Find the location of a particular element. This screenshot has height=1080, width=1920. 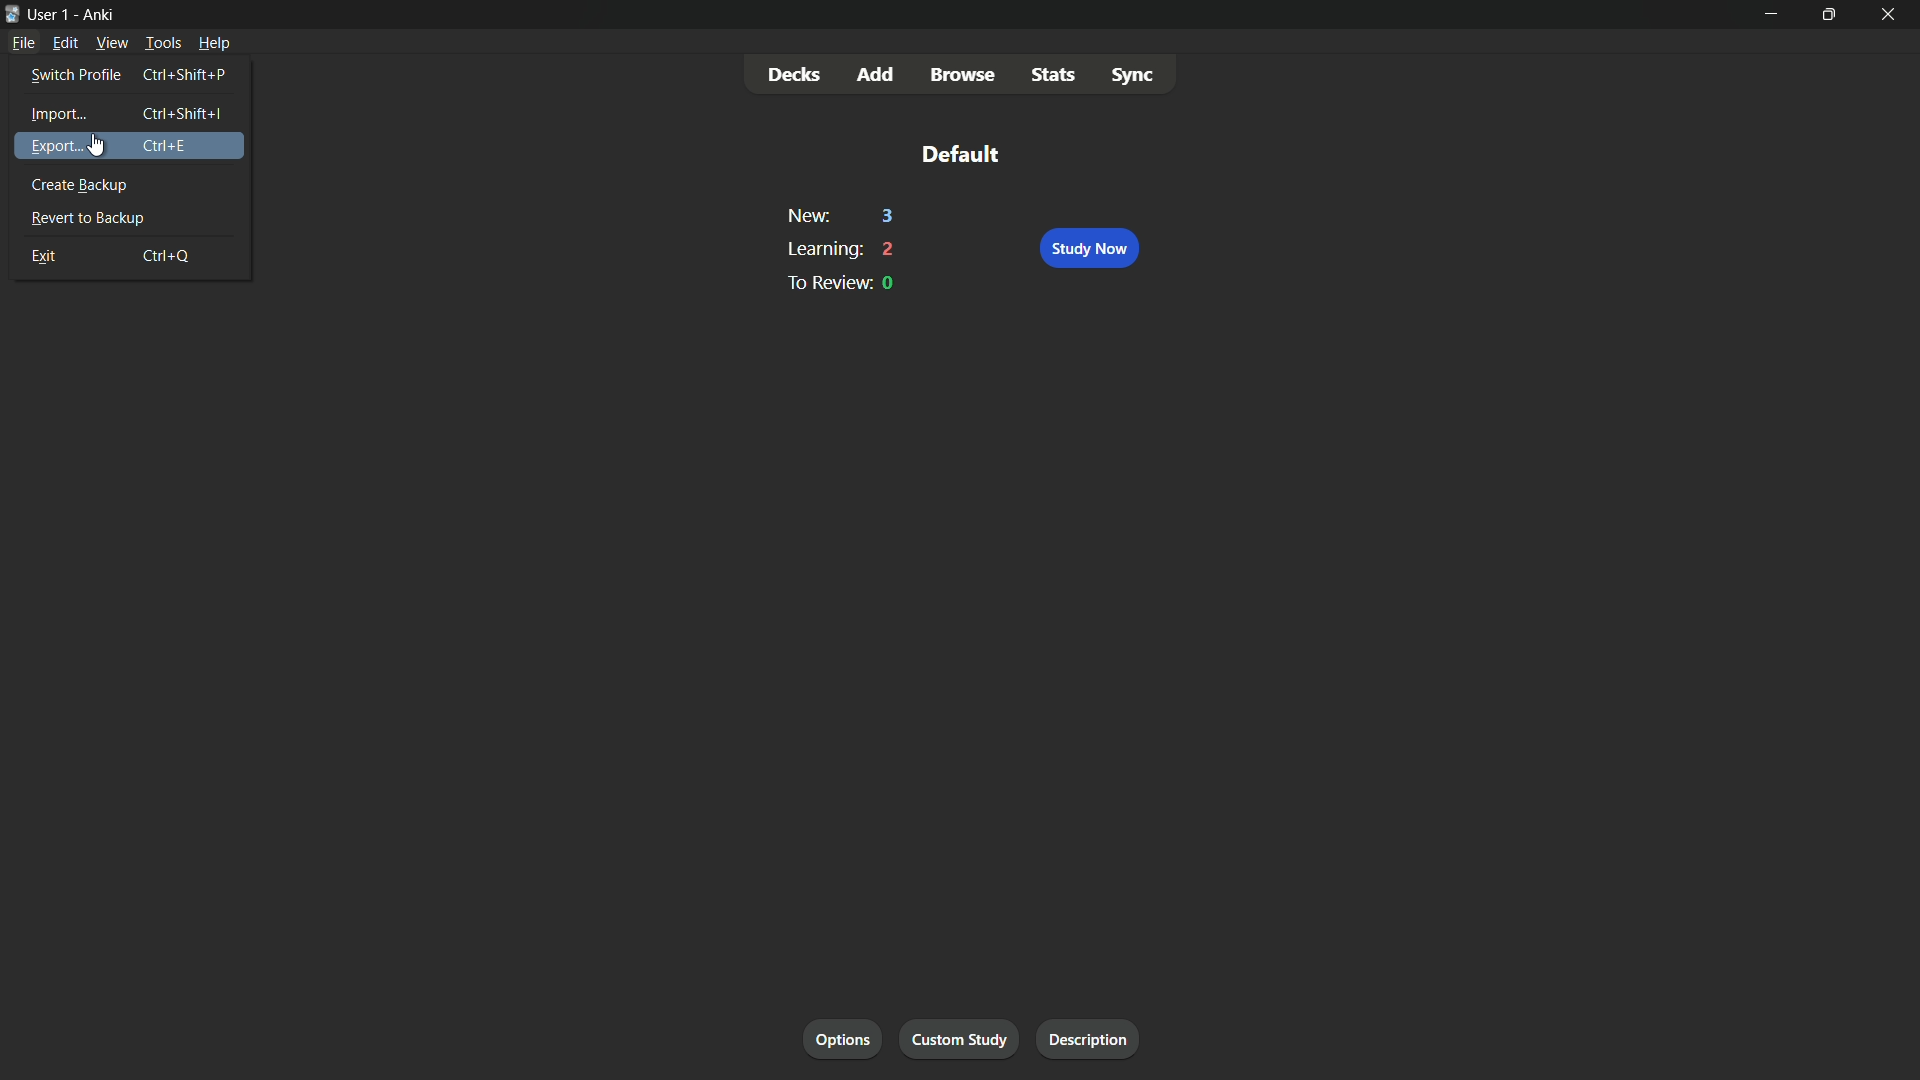

cursor is located at coordinates (97, 145).